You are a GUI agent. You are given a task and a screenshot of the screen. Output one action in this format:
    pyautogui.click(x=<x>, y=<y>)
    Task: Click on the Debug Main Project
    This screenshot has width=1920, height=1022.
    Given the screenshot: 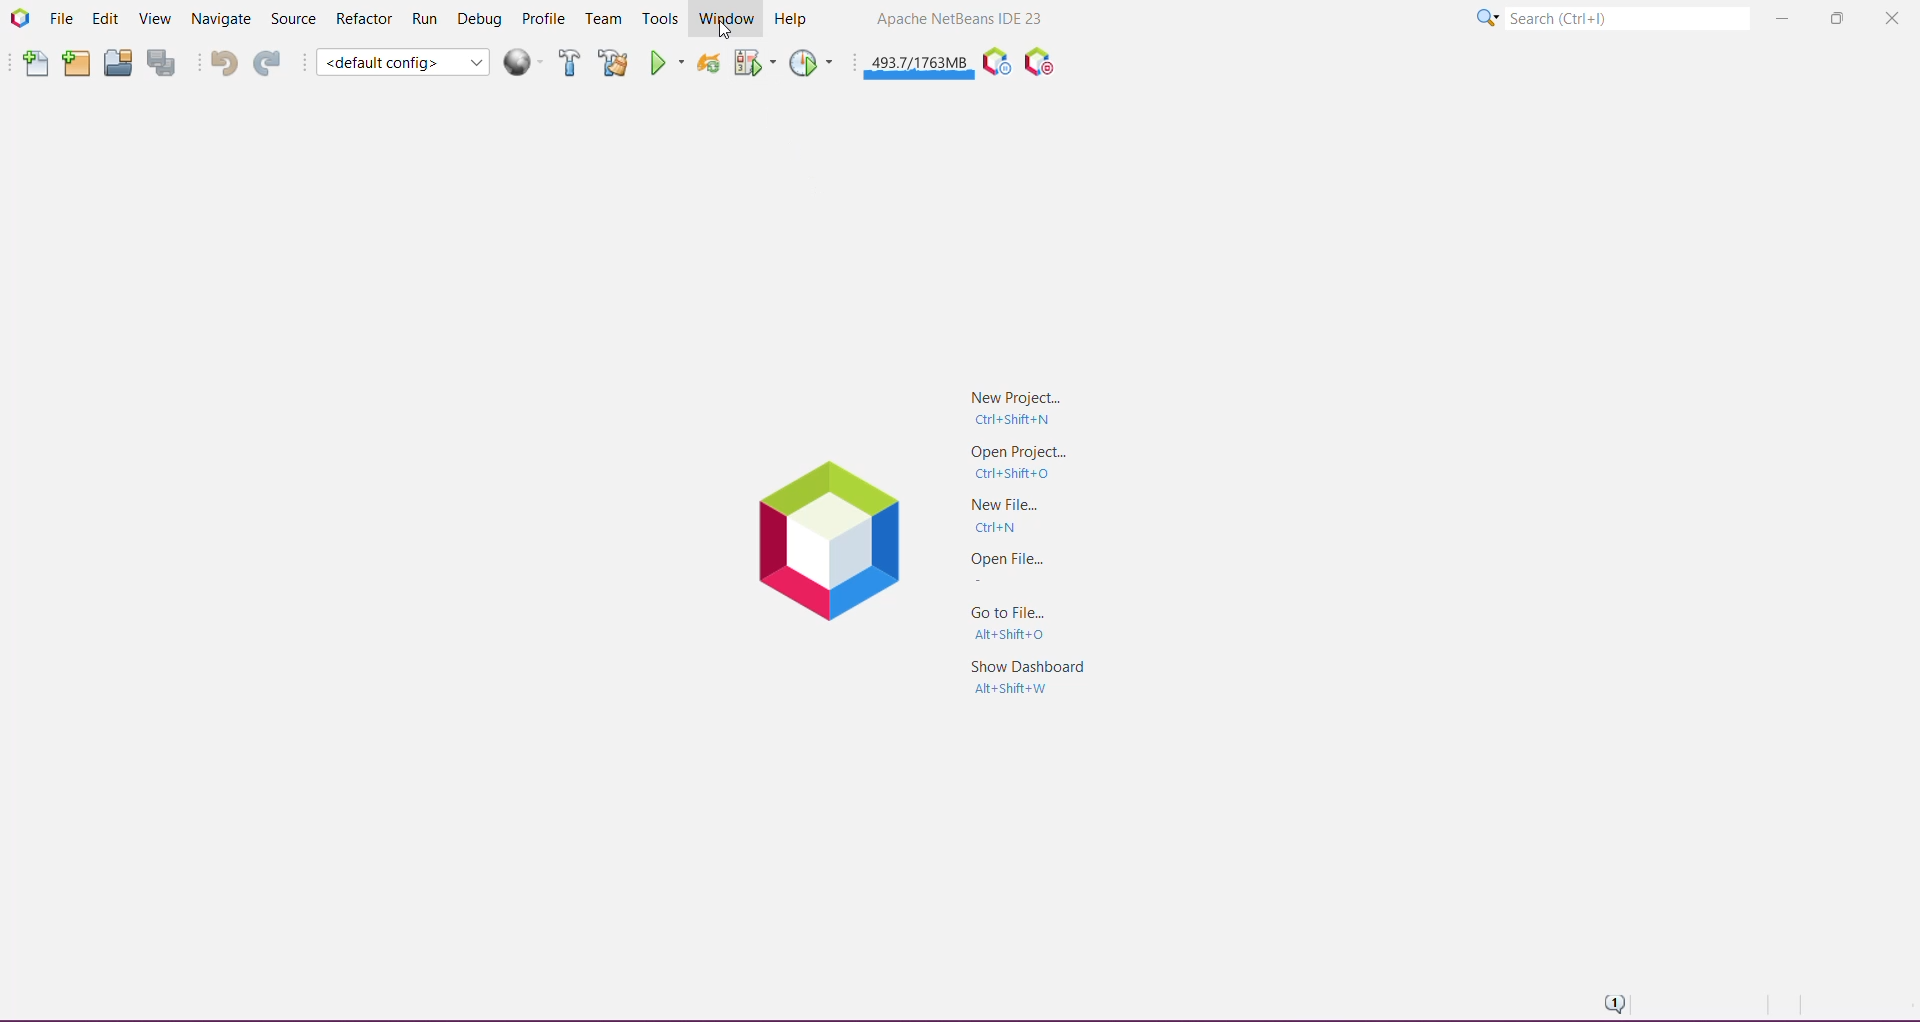 What is the action you would take?
    pyautogui.click(x=753, y=62)
    